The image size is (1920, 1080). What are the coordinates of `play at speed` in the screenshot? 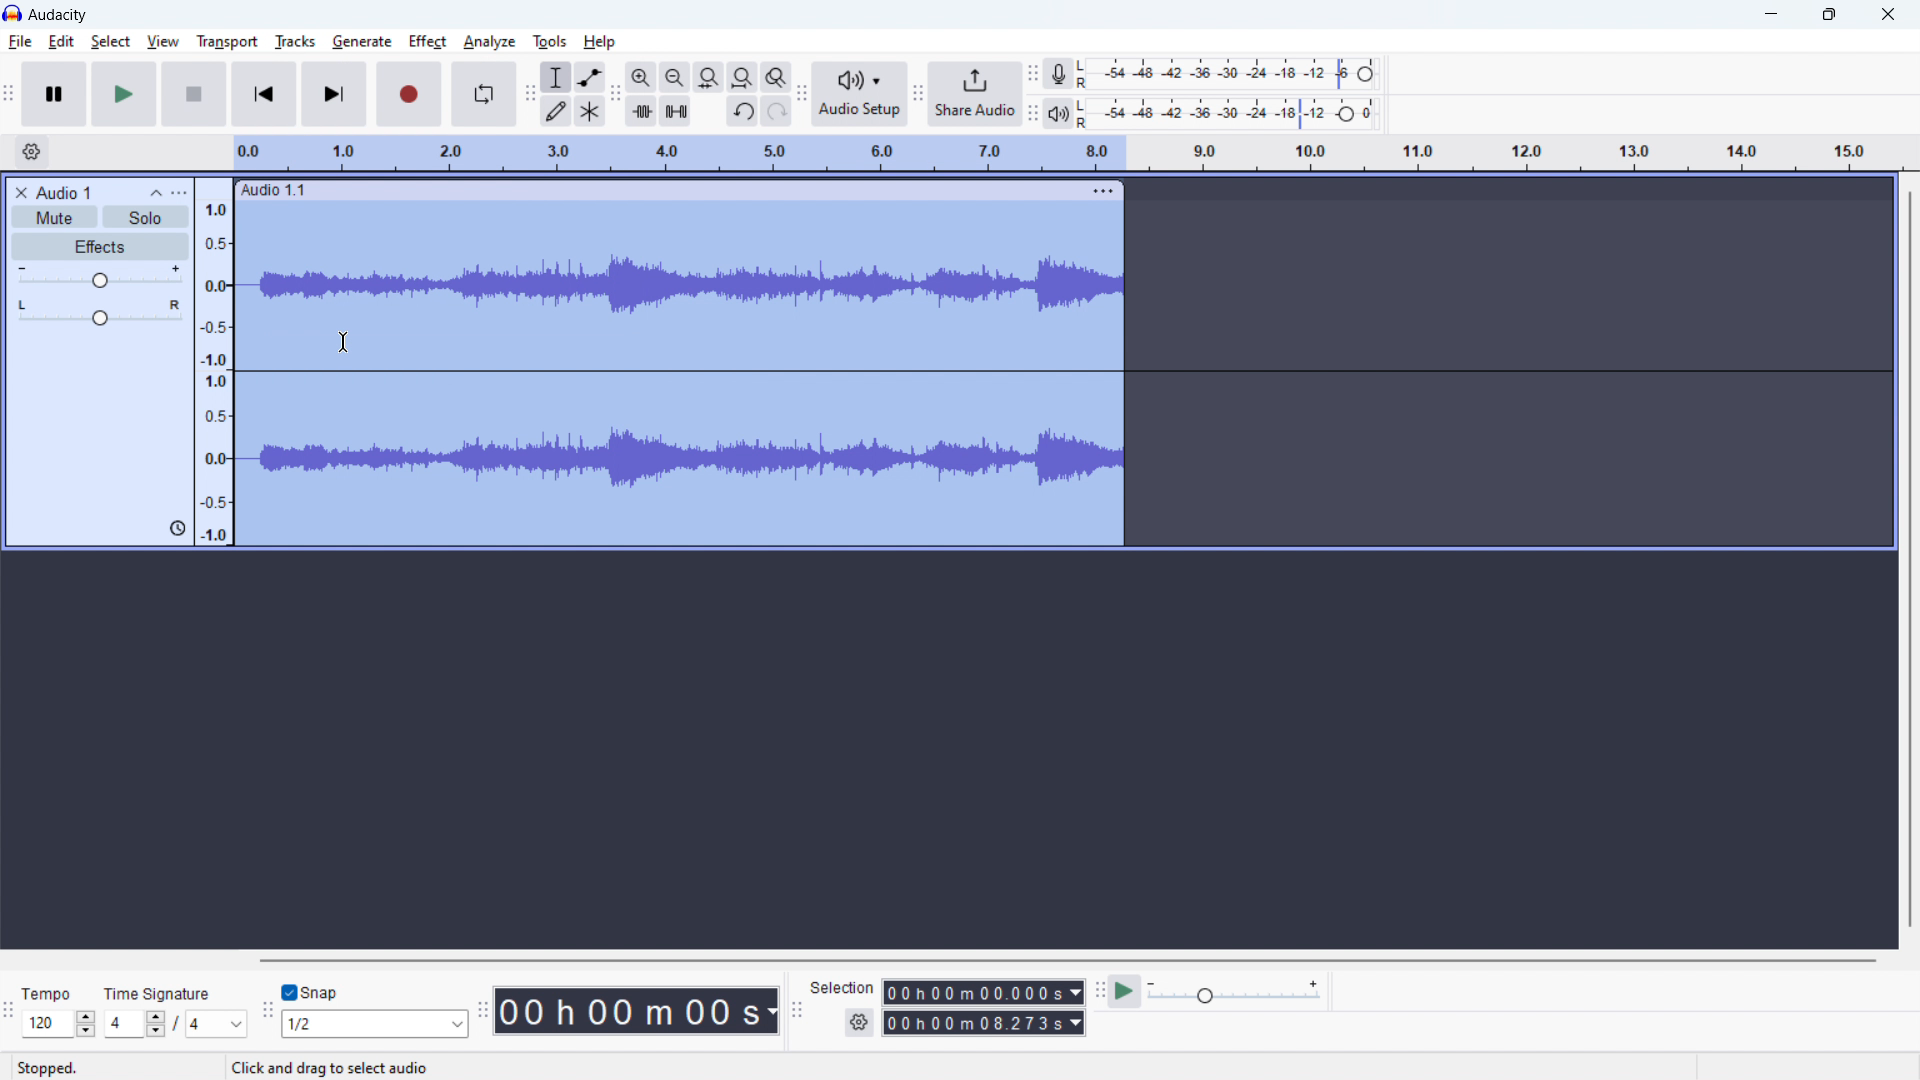 It's located at (1126, 990).